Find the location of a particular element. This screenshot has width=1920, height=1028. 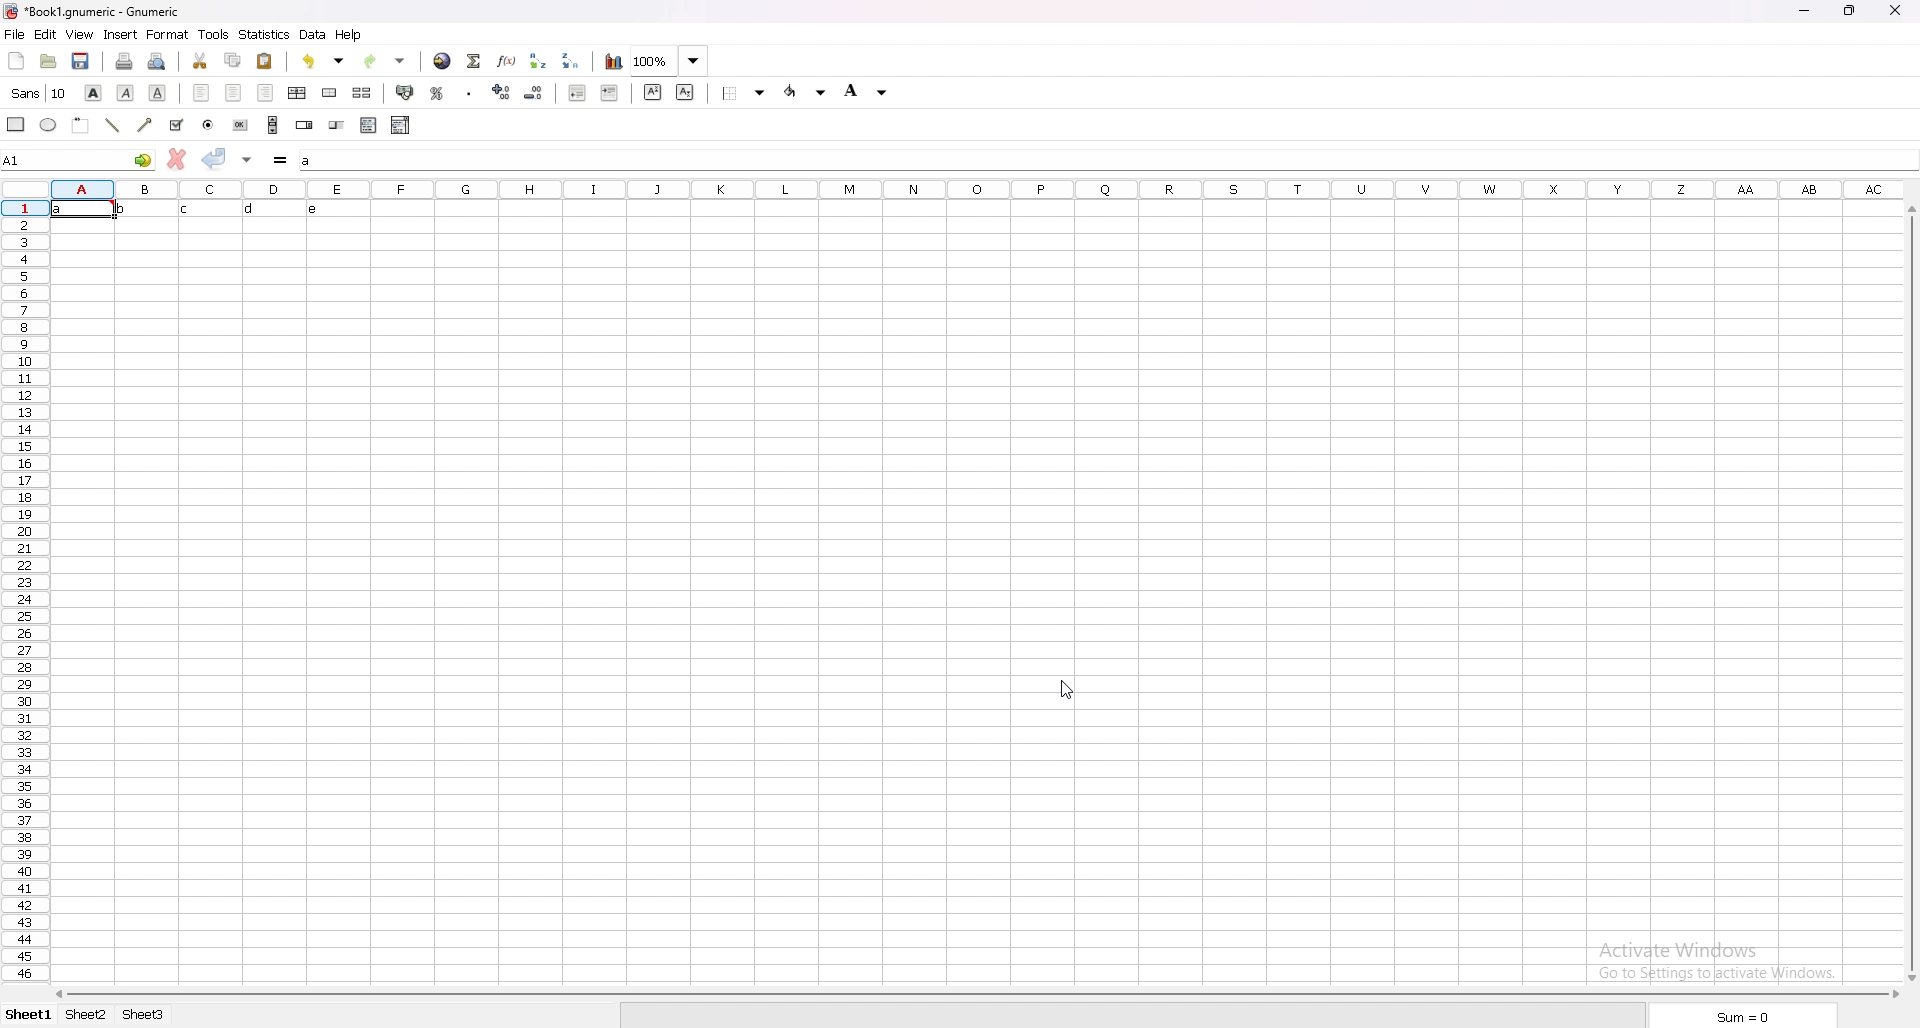

file is located at coordinates (15, 34).